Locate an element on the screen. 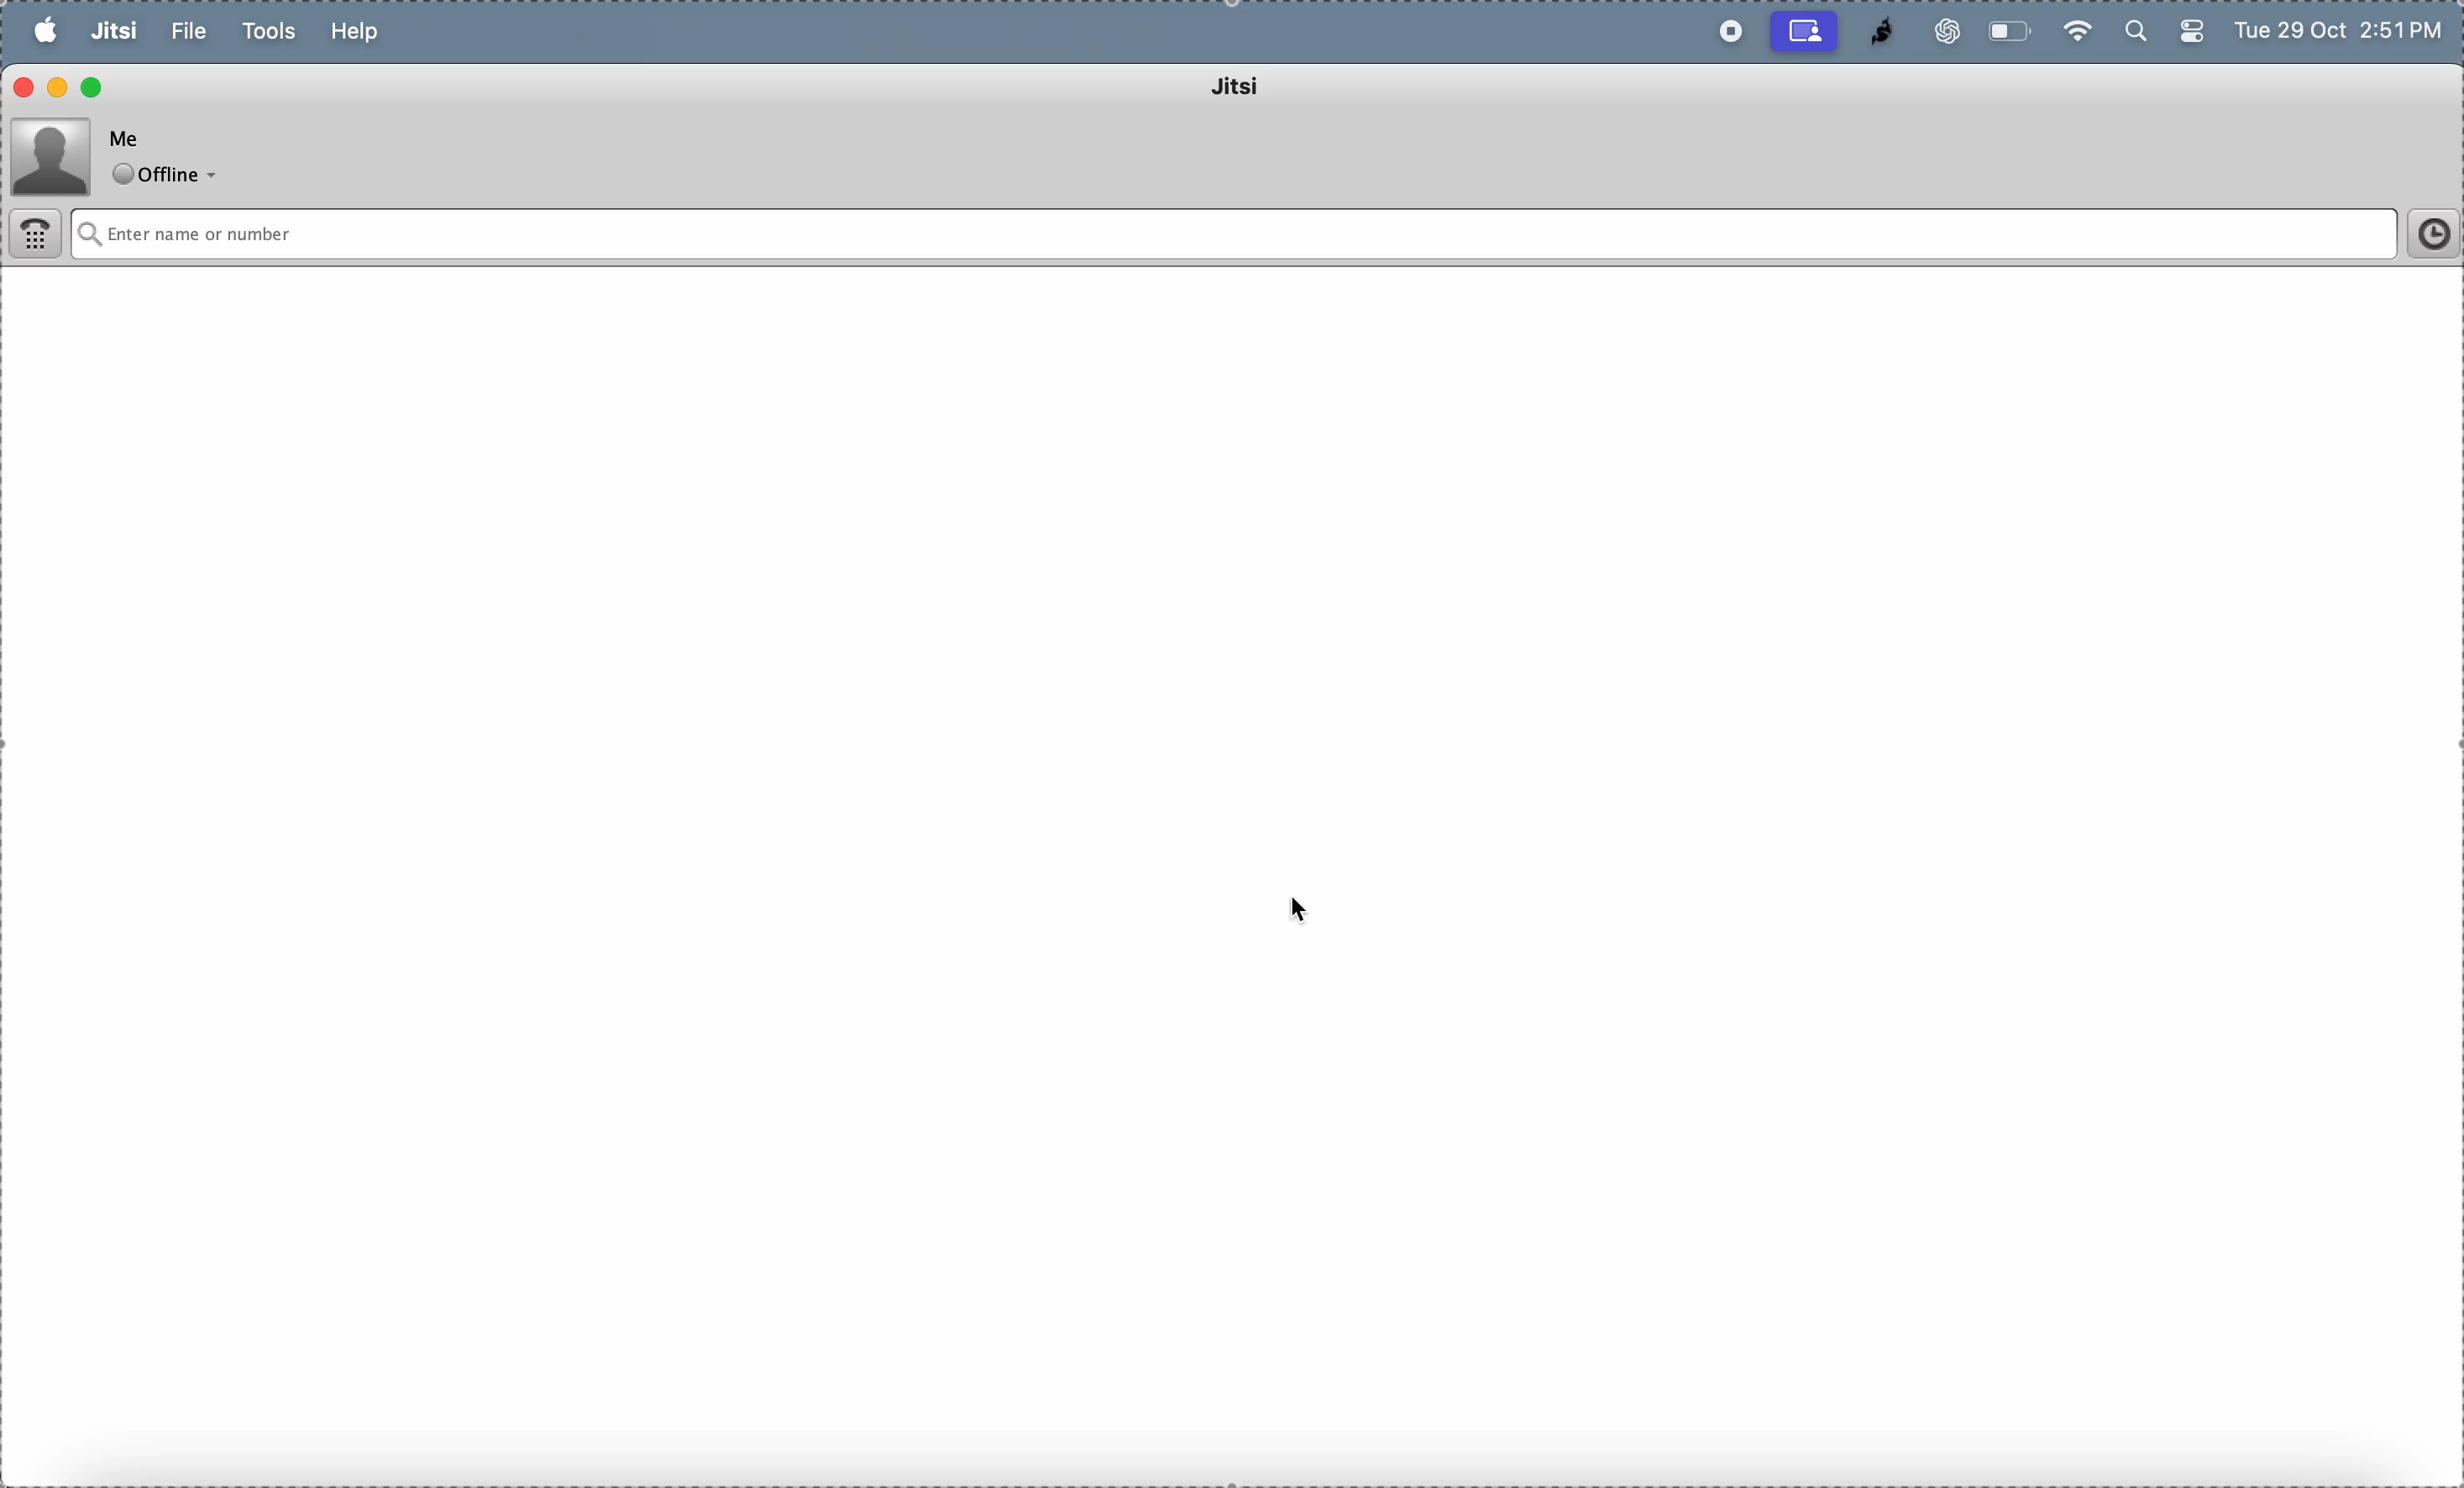 The image size is (2464, 1488). dialer is located at coordinates (38, 237).